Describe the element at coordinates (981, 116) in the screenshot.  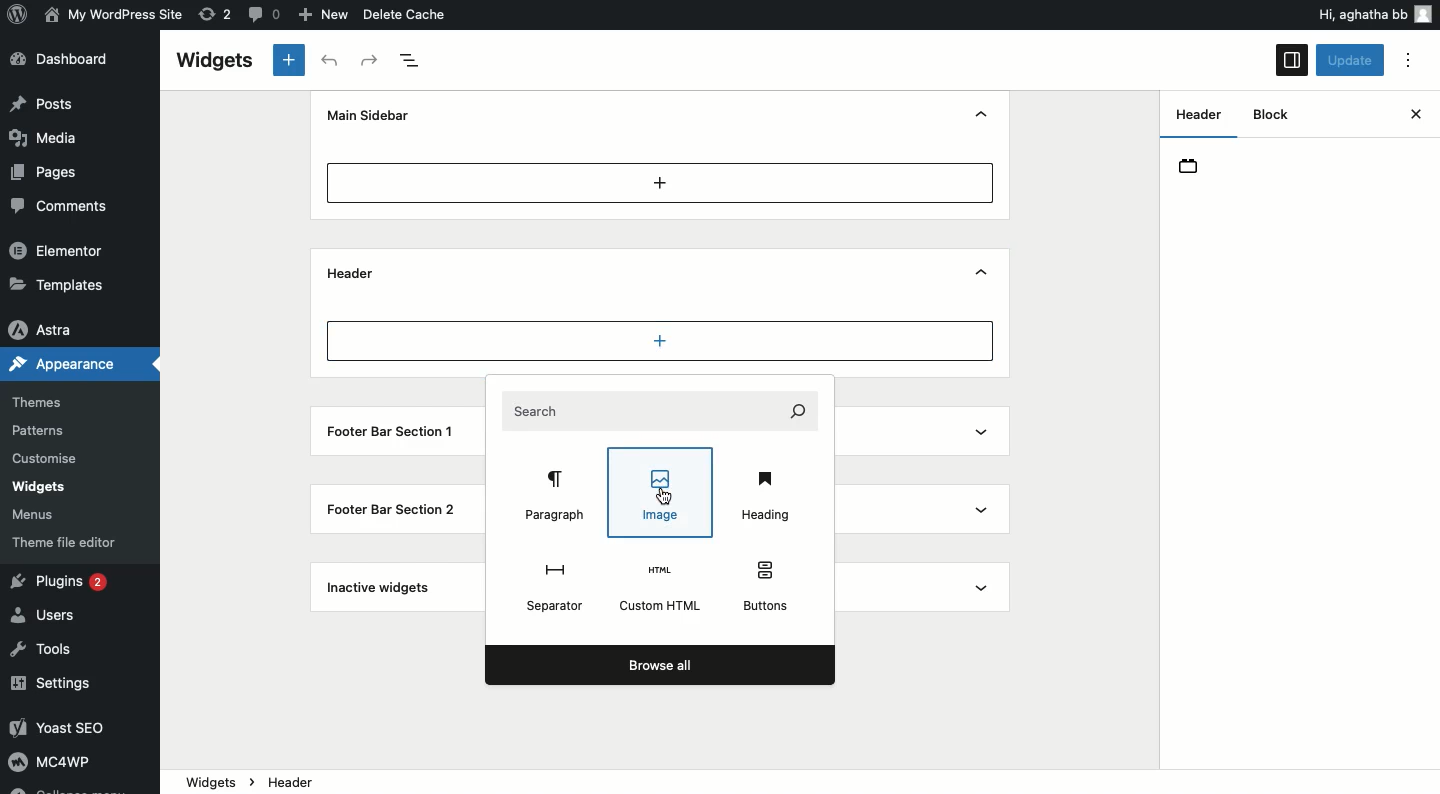
I see `Hide` at that location.